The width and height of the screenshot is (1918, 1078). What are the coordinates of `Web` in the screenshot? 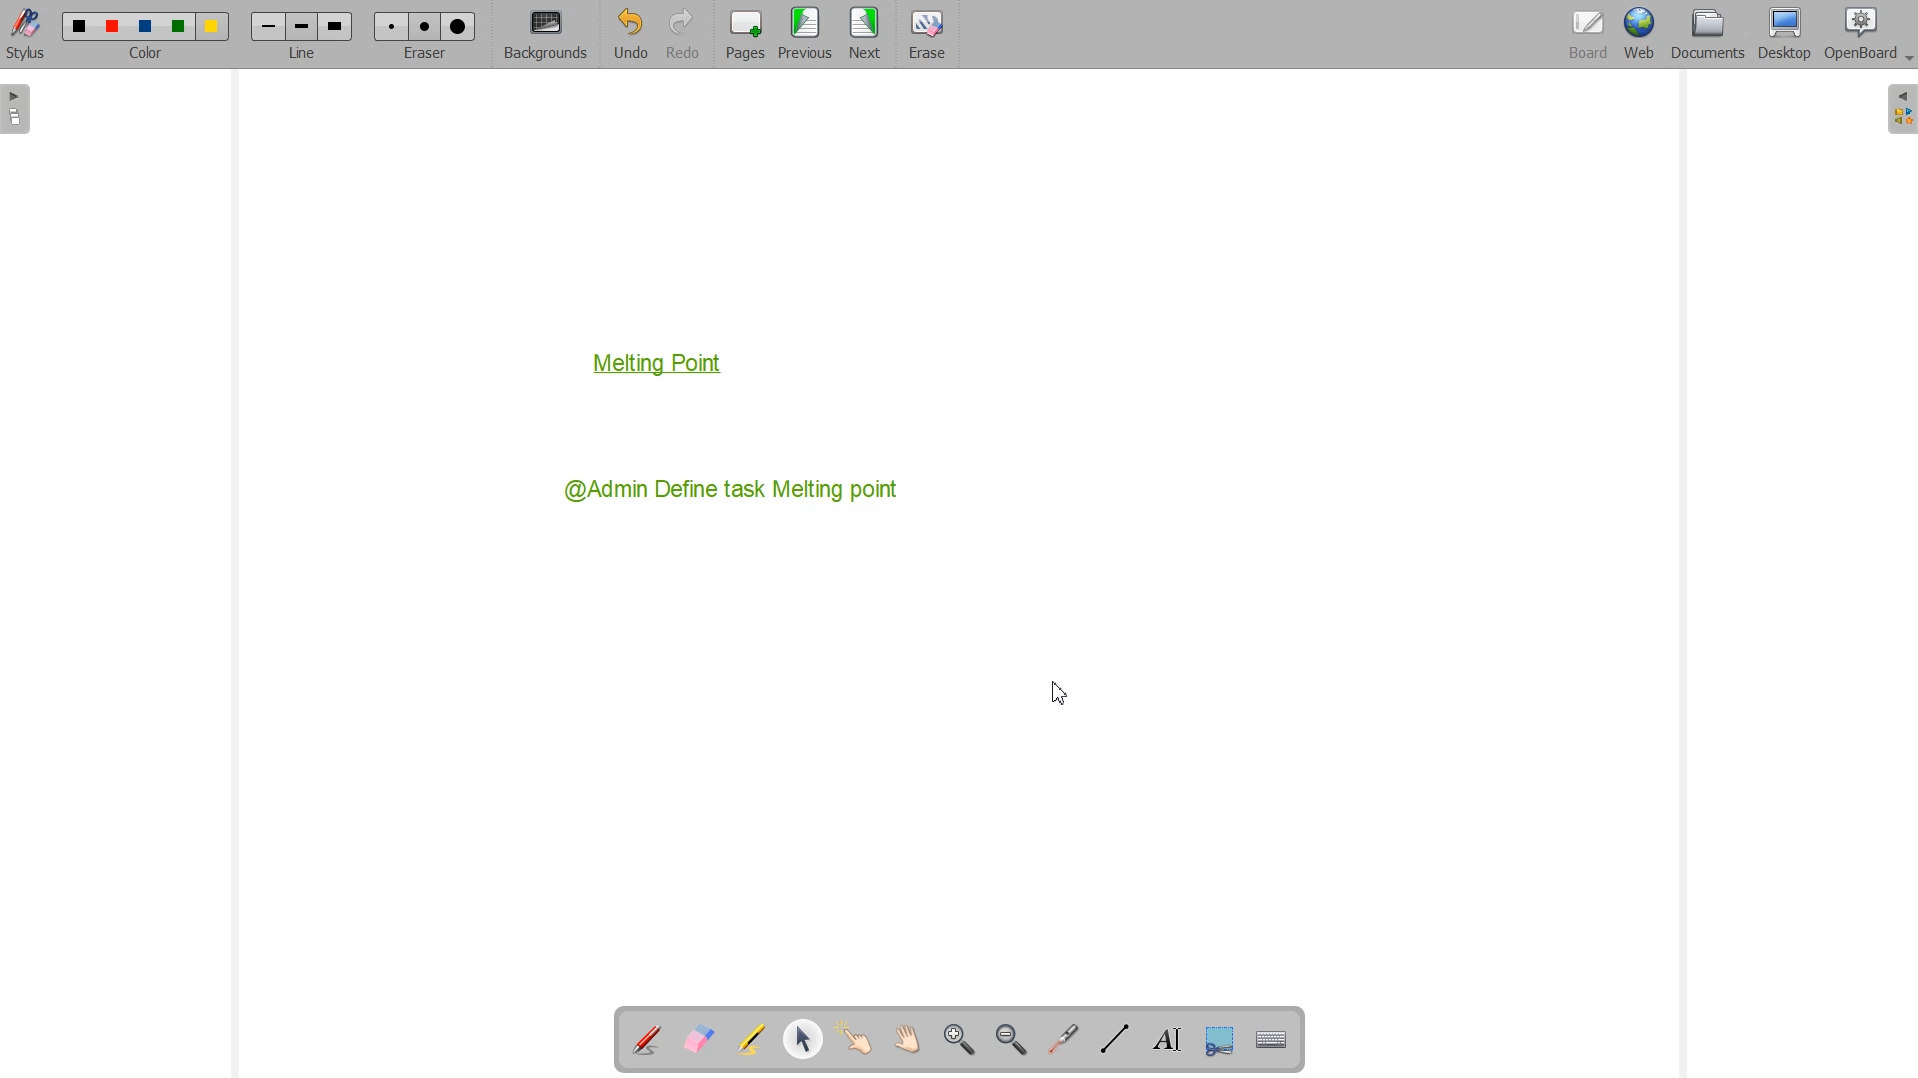 It's located at (1638, 36).